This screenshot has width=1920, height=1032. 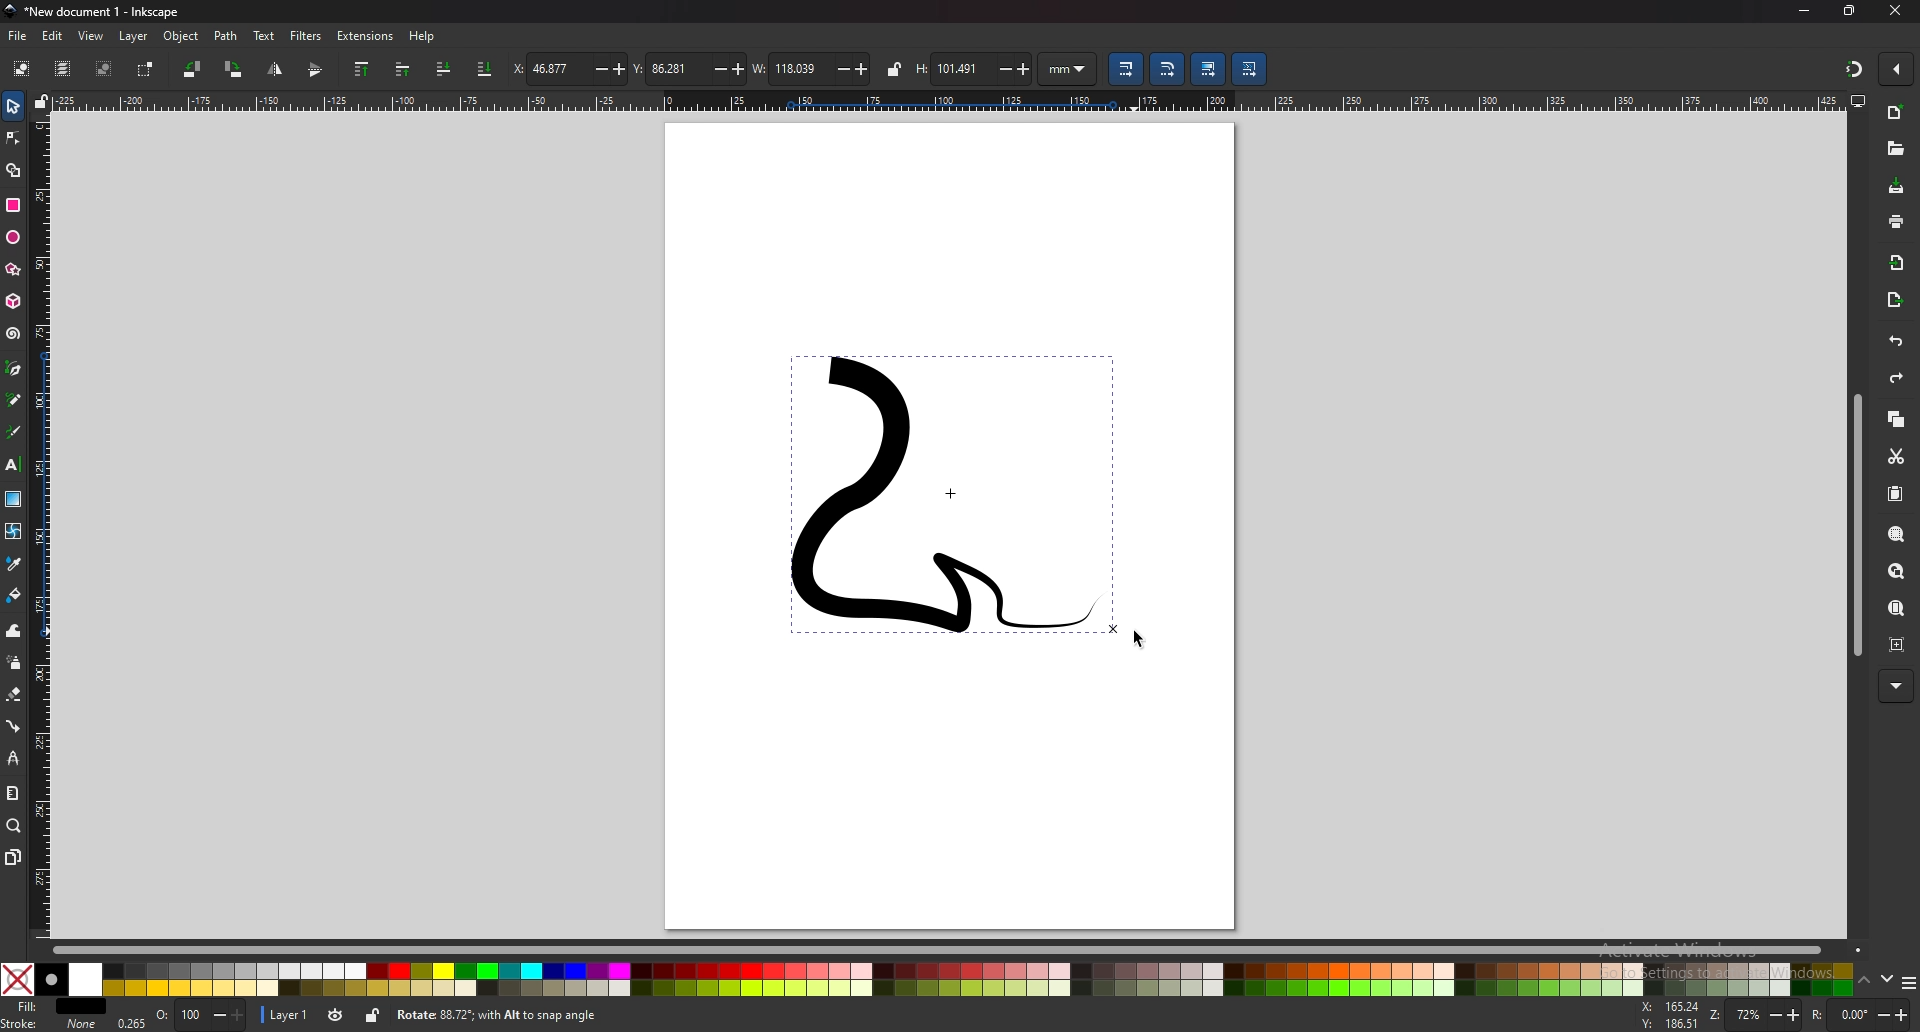 What do you see at coordinates (14, 630) in the screenshot?
I see `tweak` at bounding box center [14, 630].